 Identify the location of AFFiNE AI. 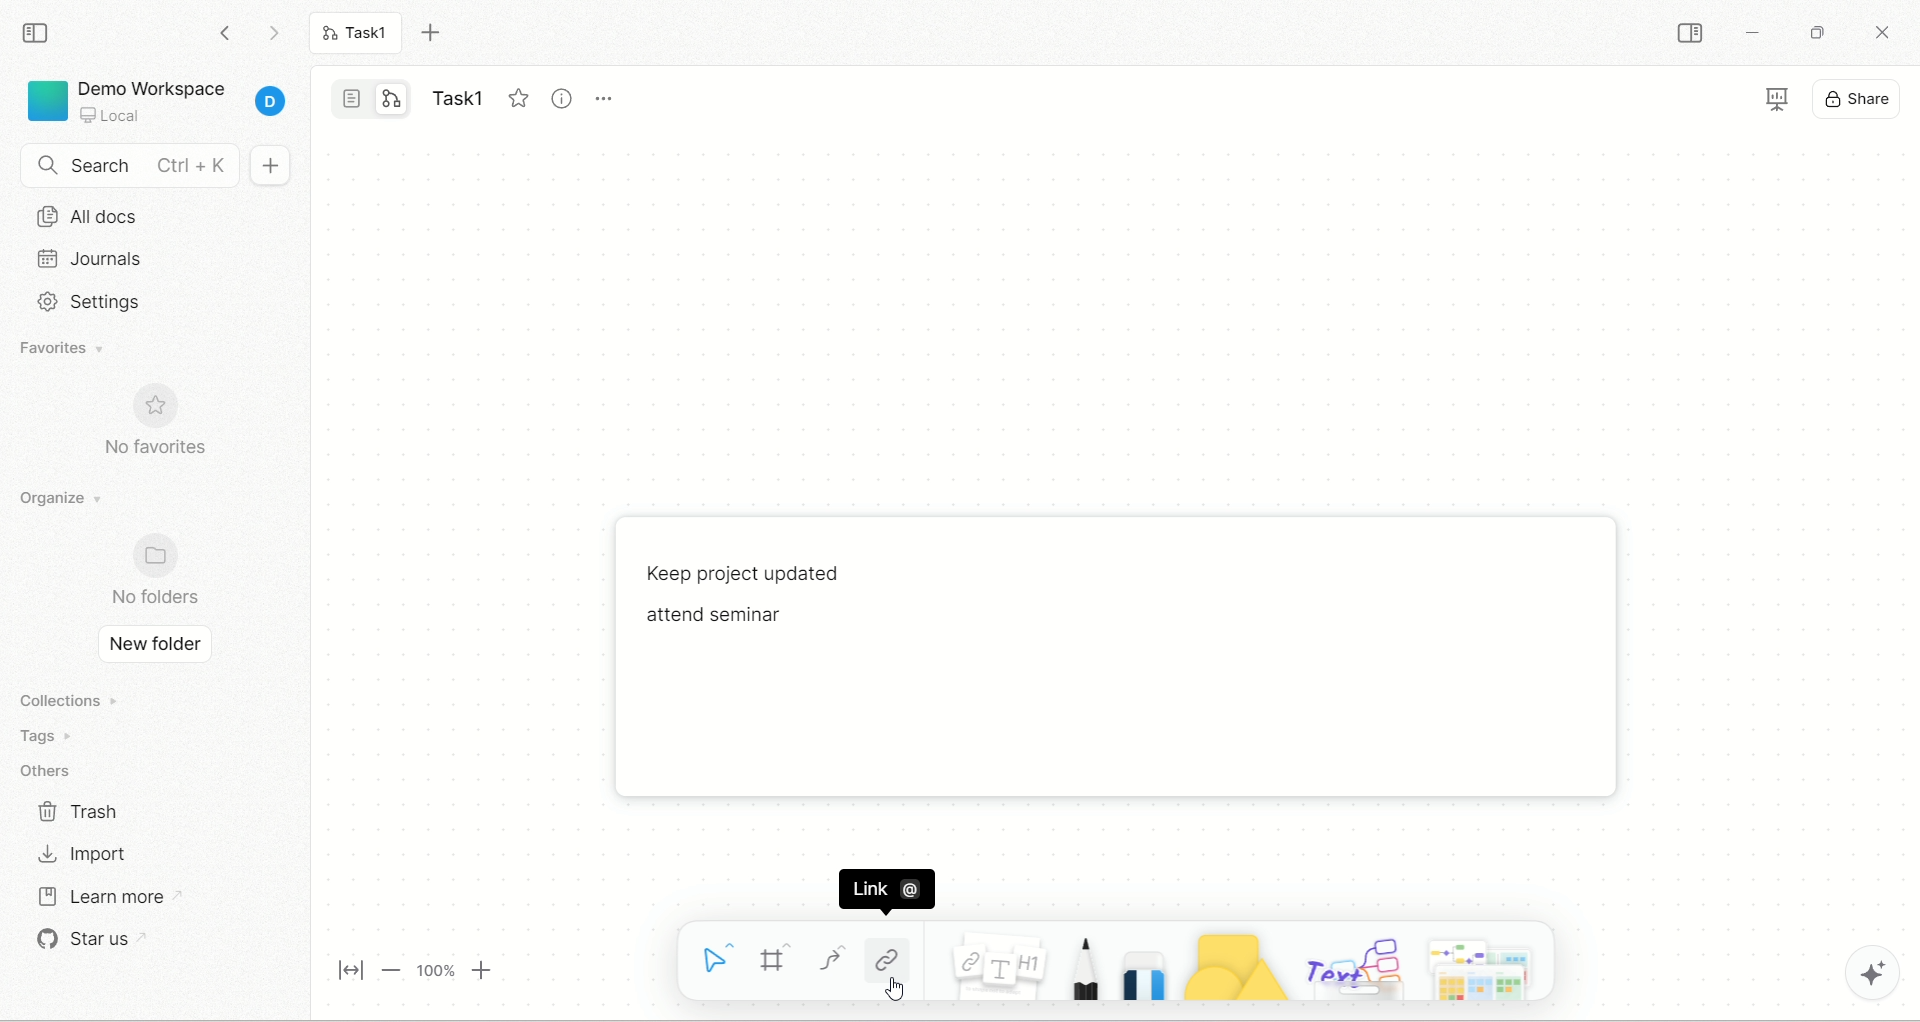
(1876, 969).